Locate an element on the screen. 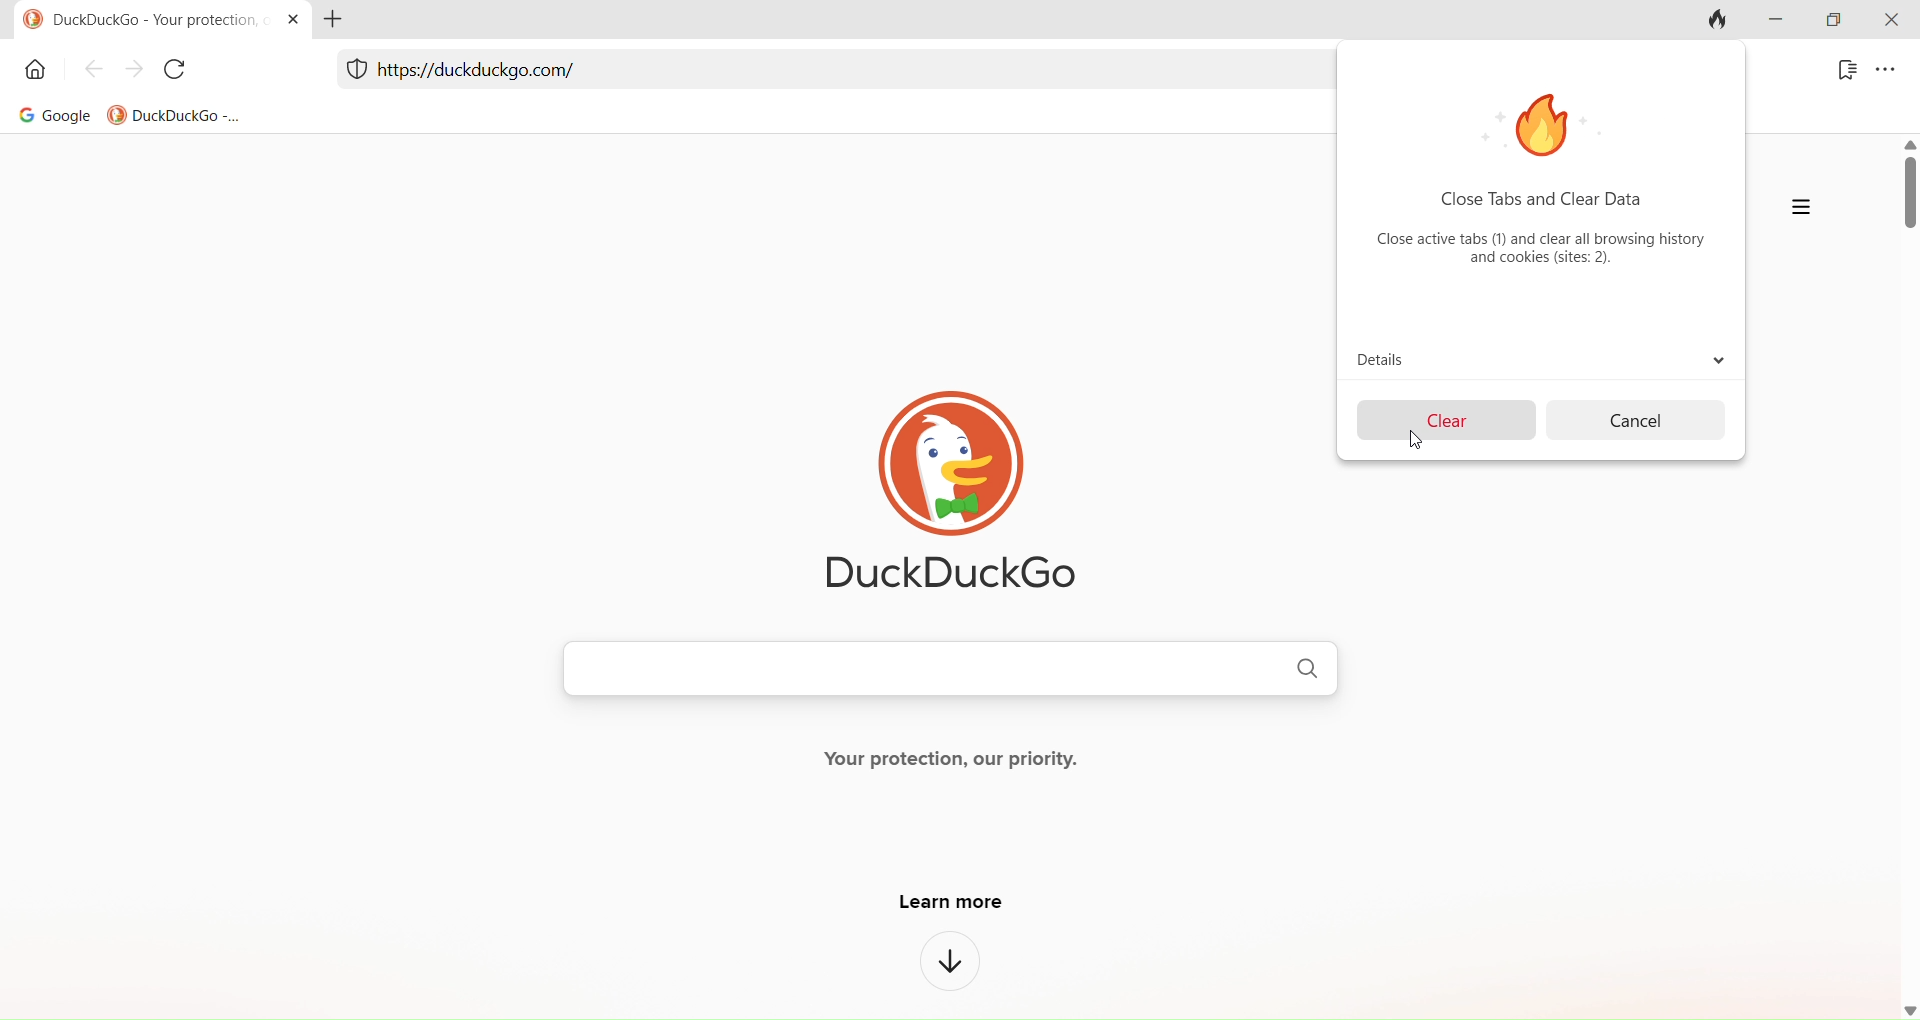  Google is located at coordinates (47, 119).